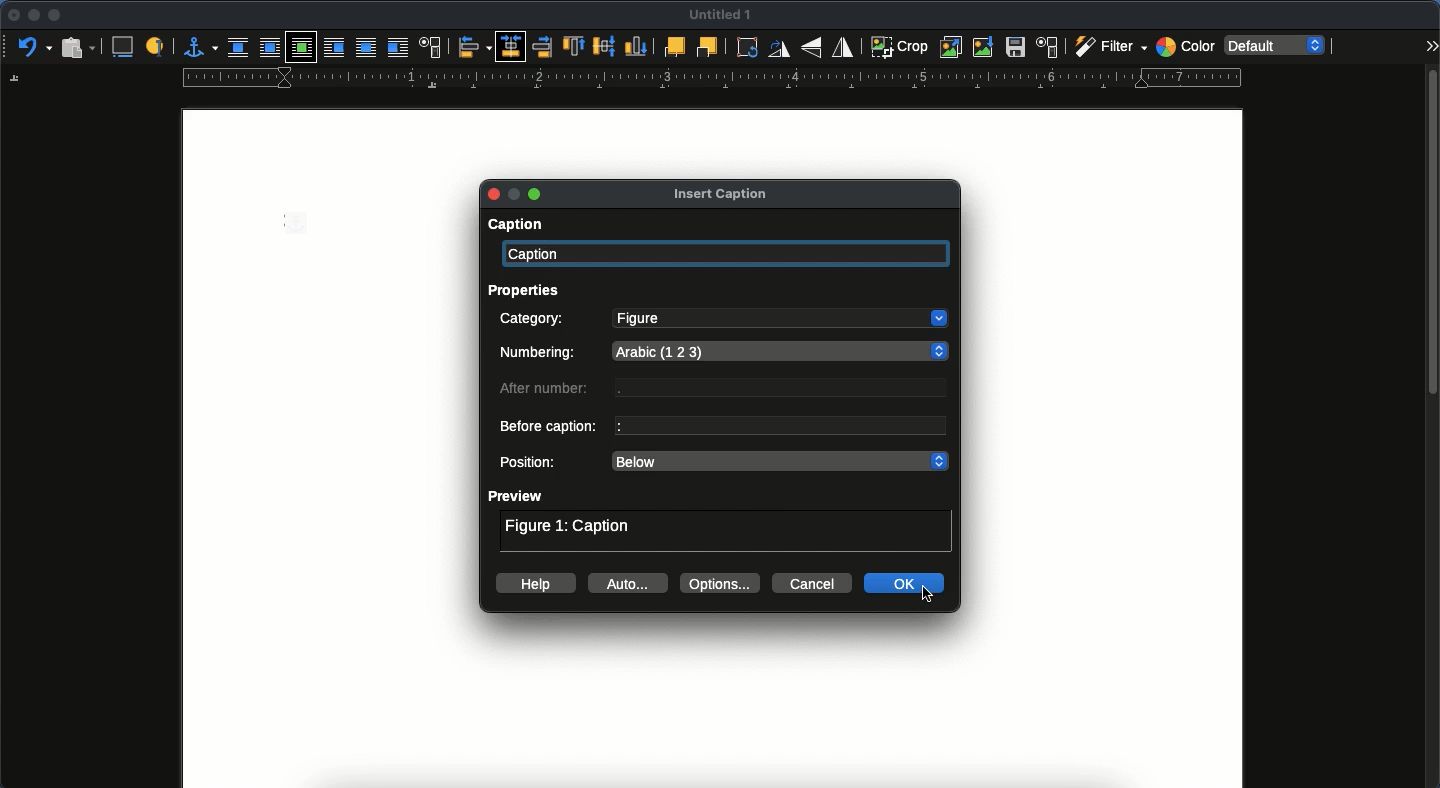  Describe the element at coordinates (269, 47) in the screenshot. I see `parallel` at that location.